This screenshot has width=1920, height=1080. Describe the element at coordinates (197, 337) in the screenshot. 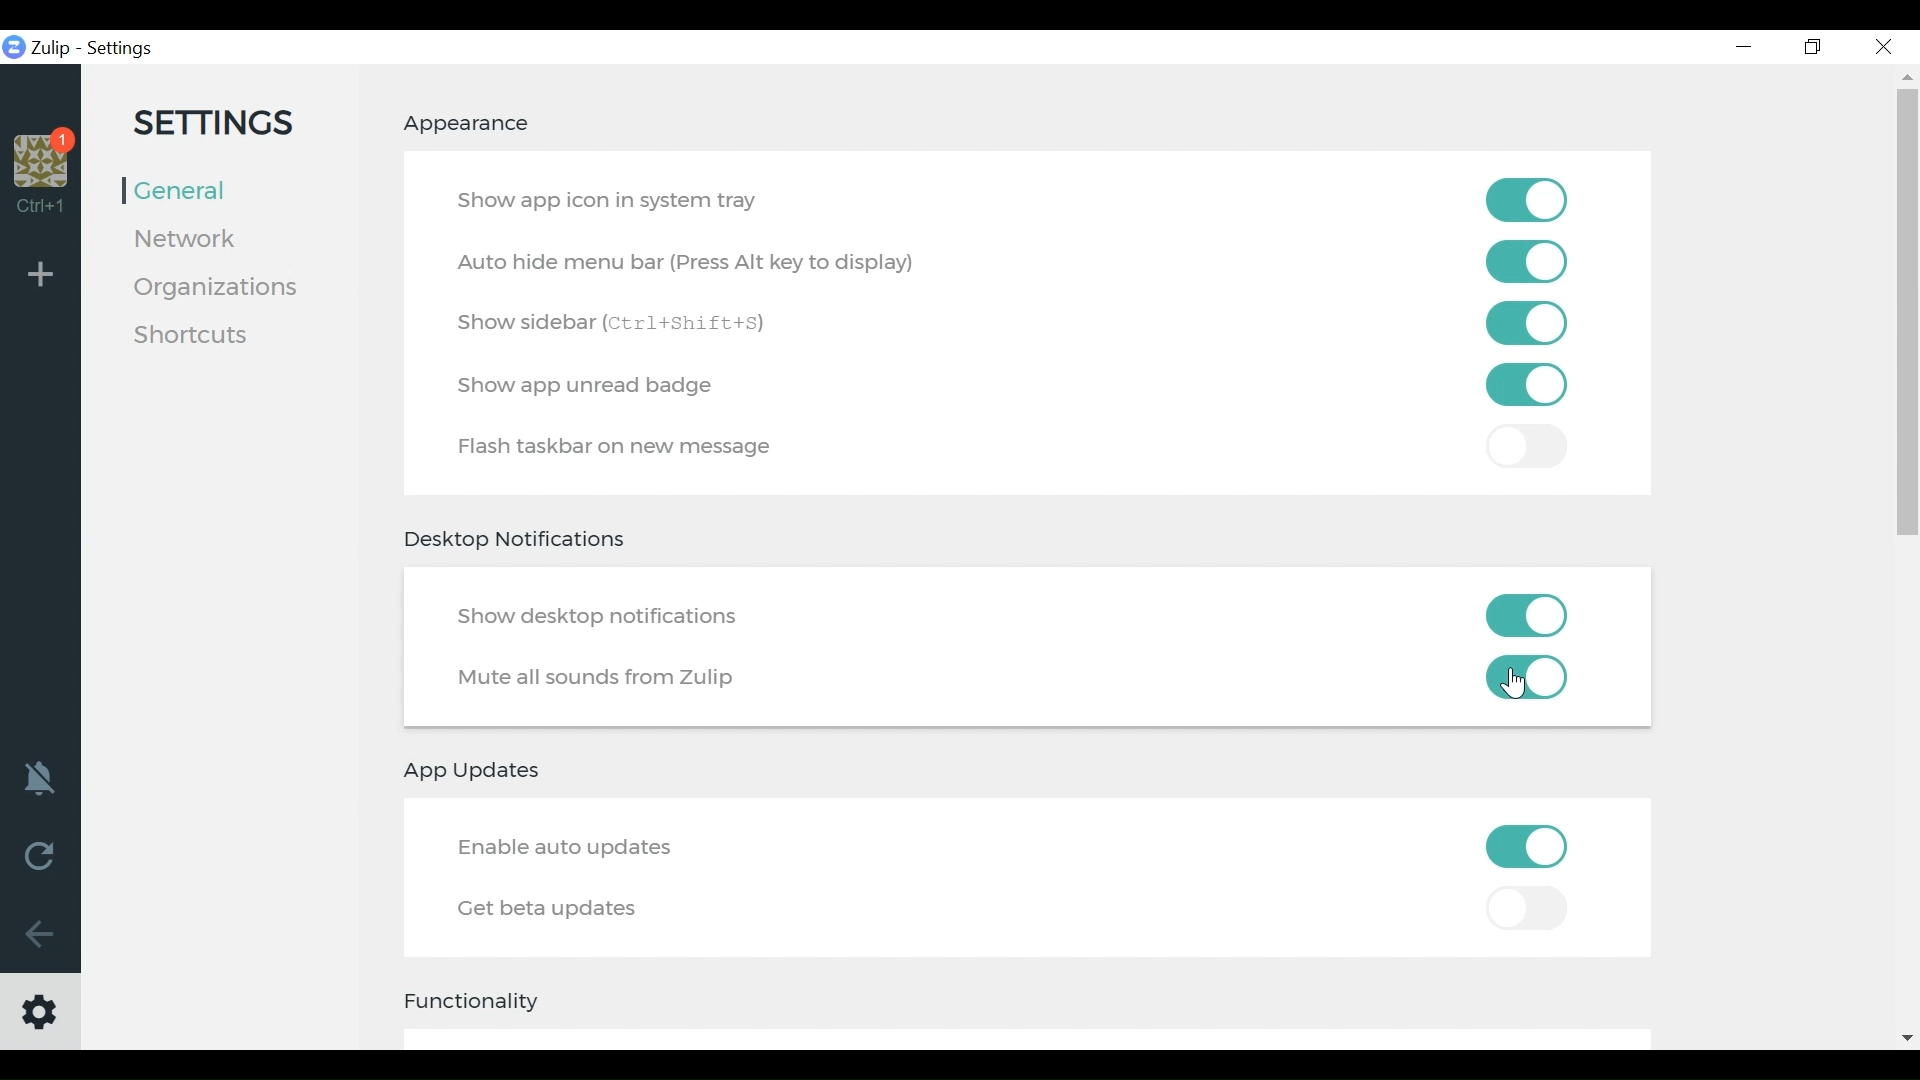

I see `Shortcuts` at that location.